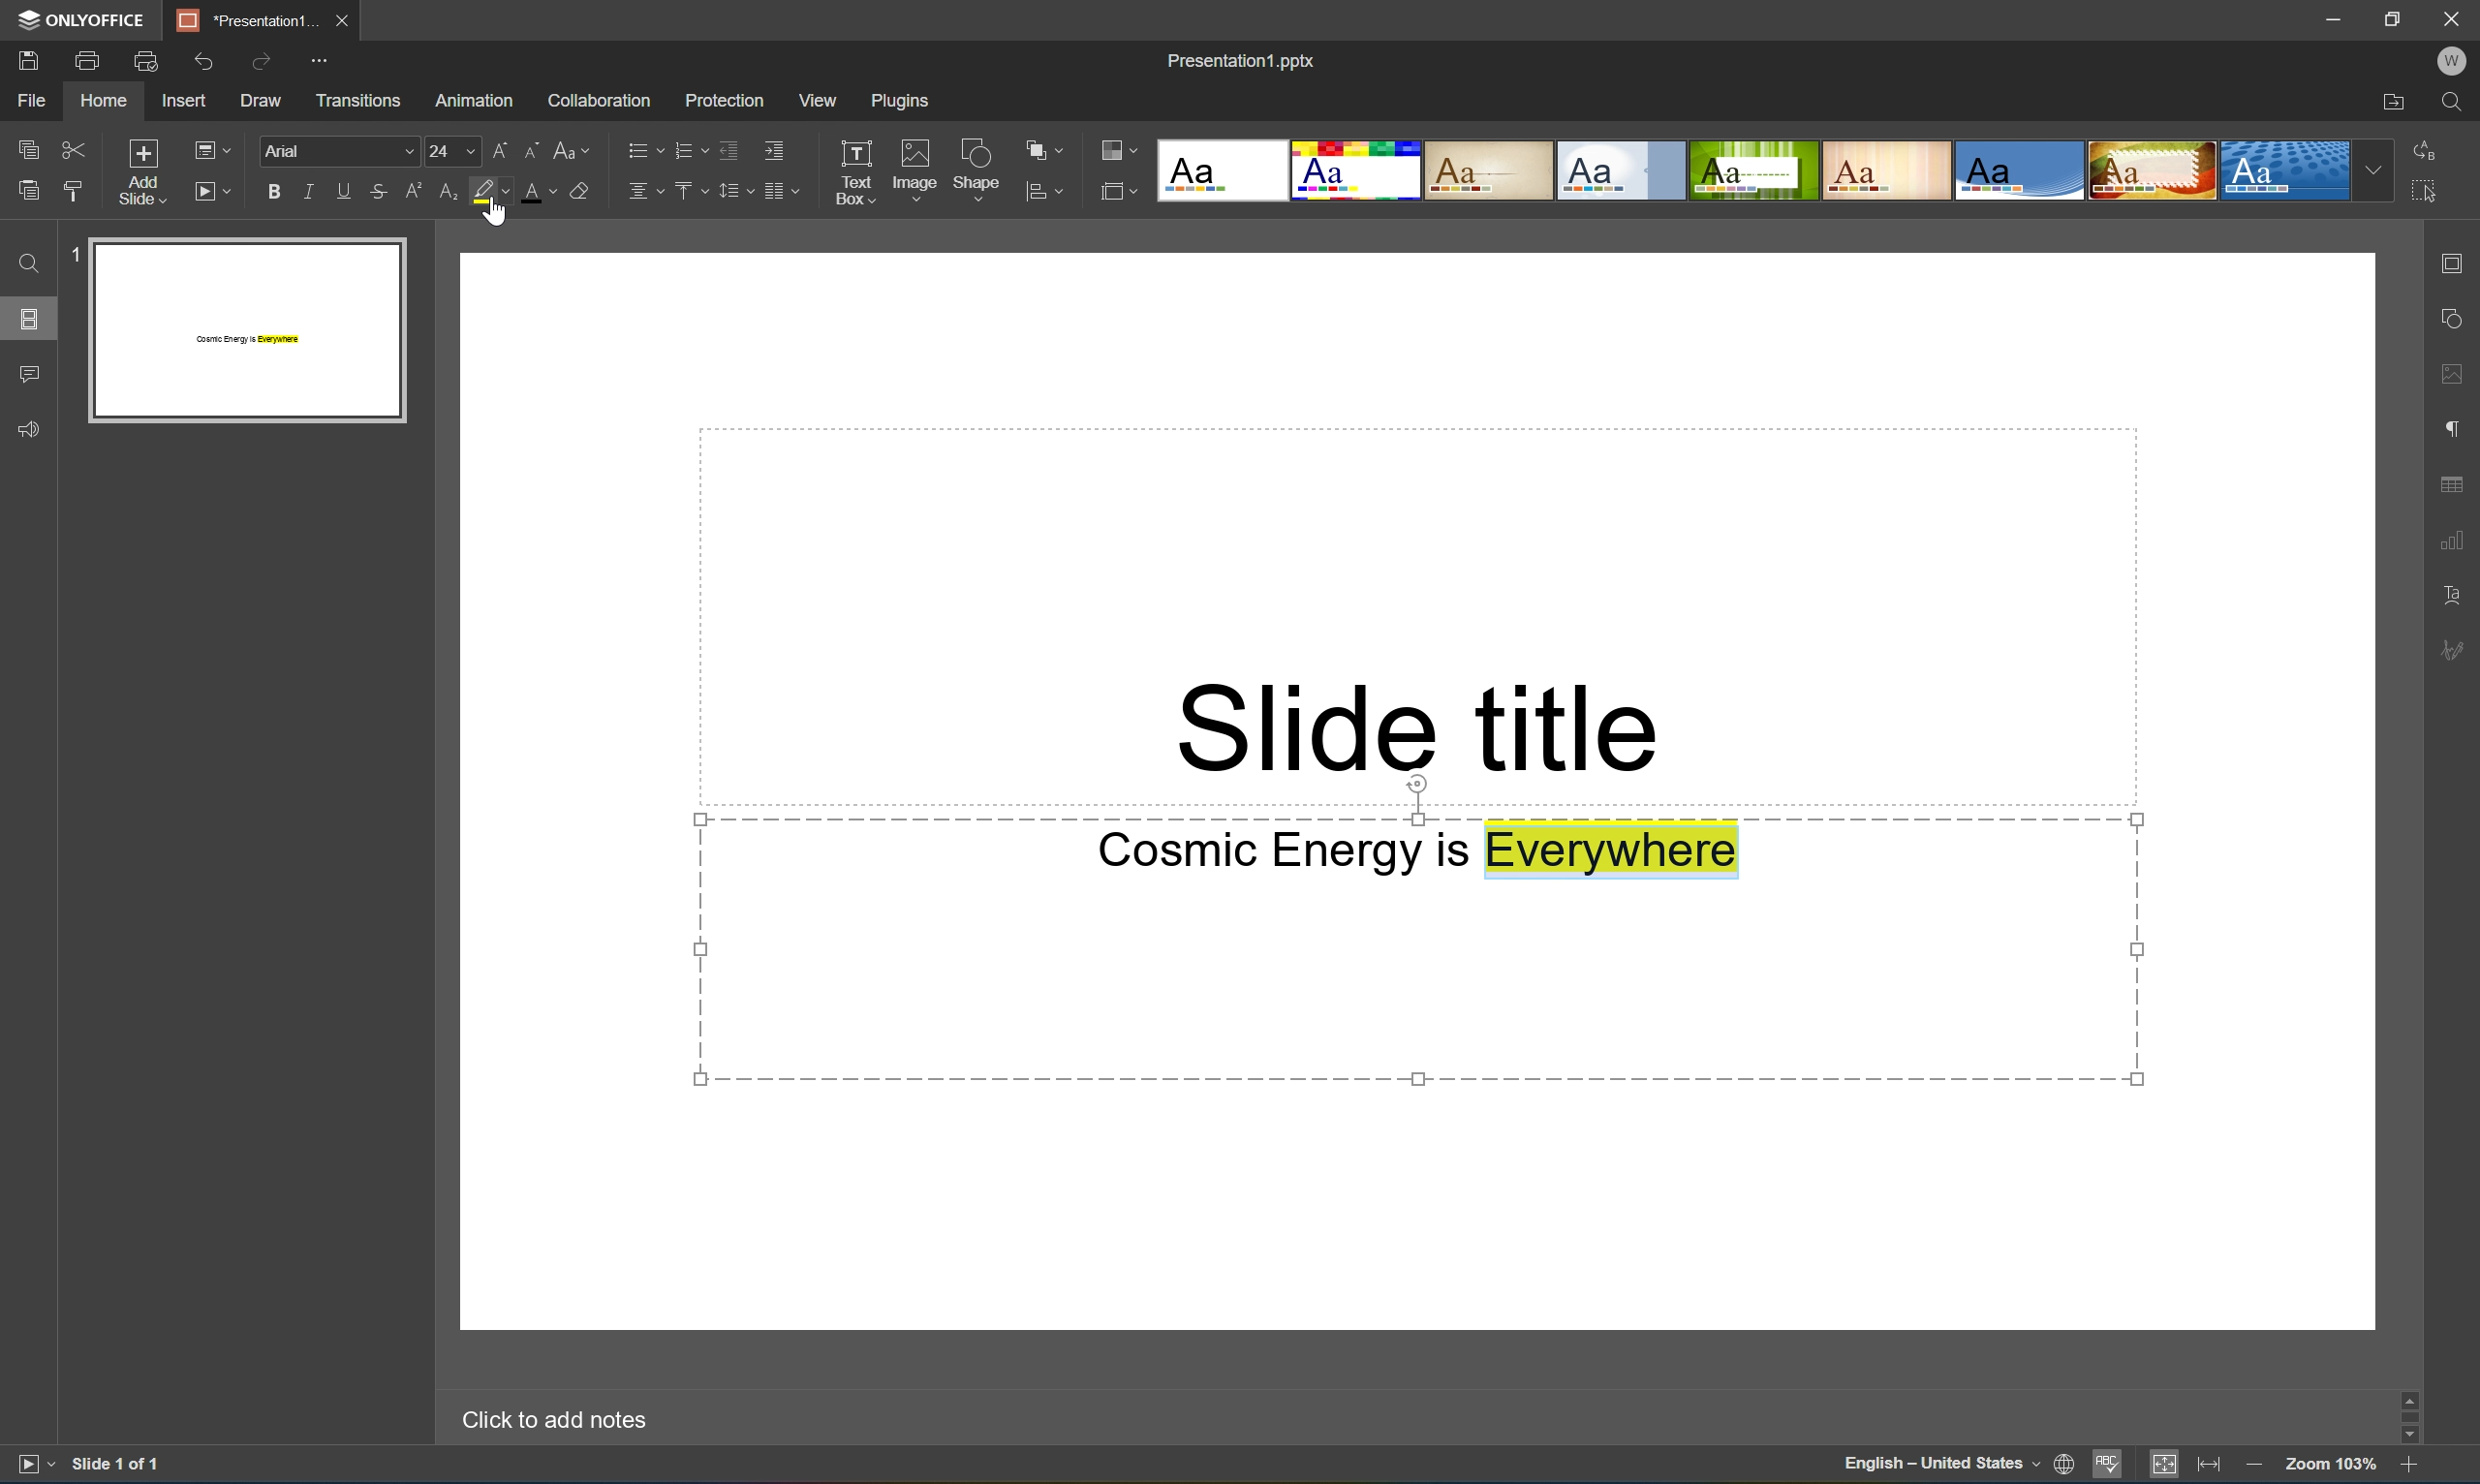  I want to click on Zoom 100%, so click(2331, 1466).